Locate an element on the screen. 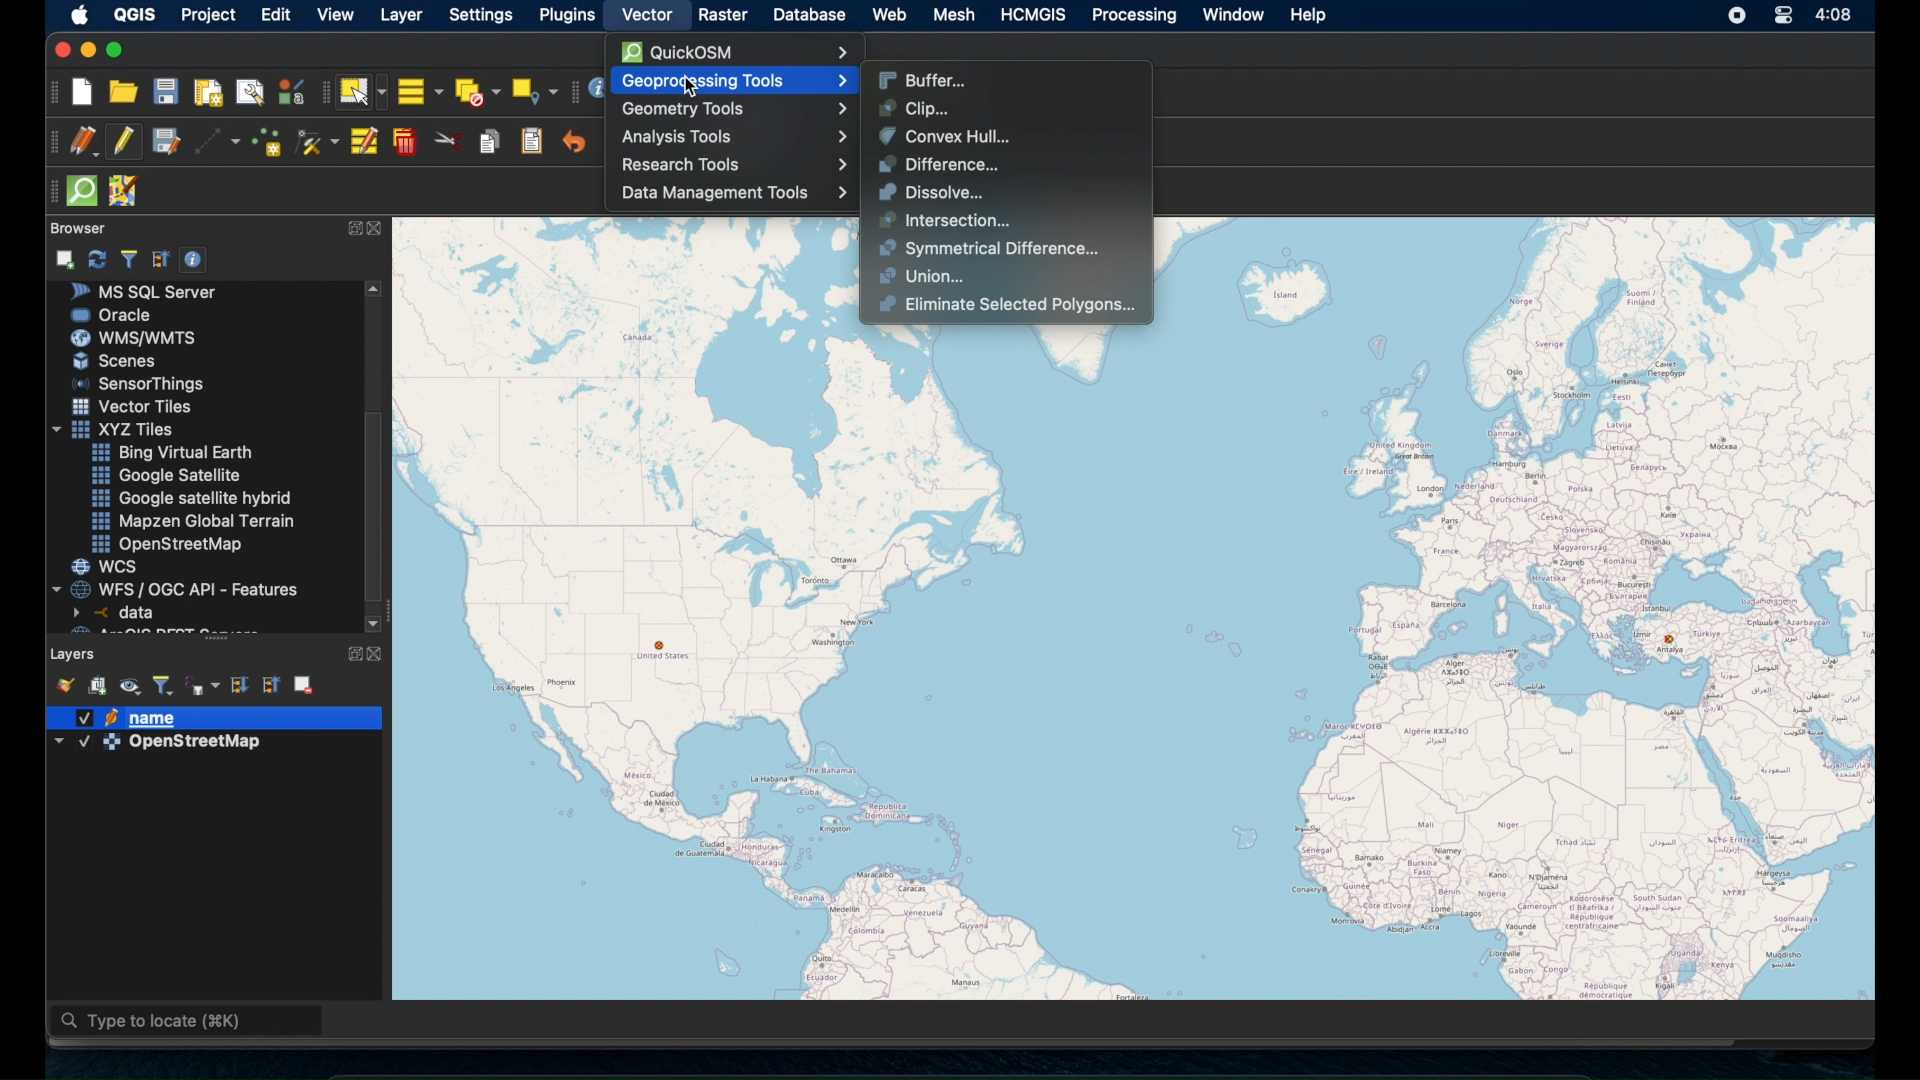 Image resolution: width=1920 pixels, height=1080 pixels. vector tiles is located at coordinates (133, 406).